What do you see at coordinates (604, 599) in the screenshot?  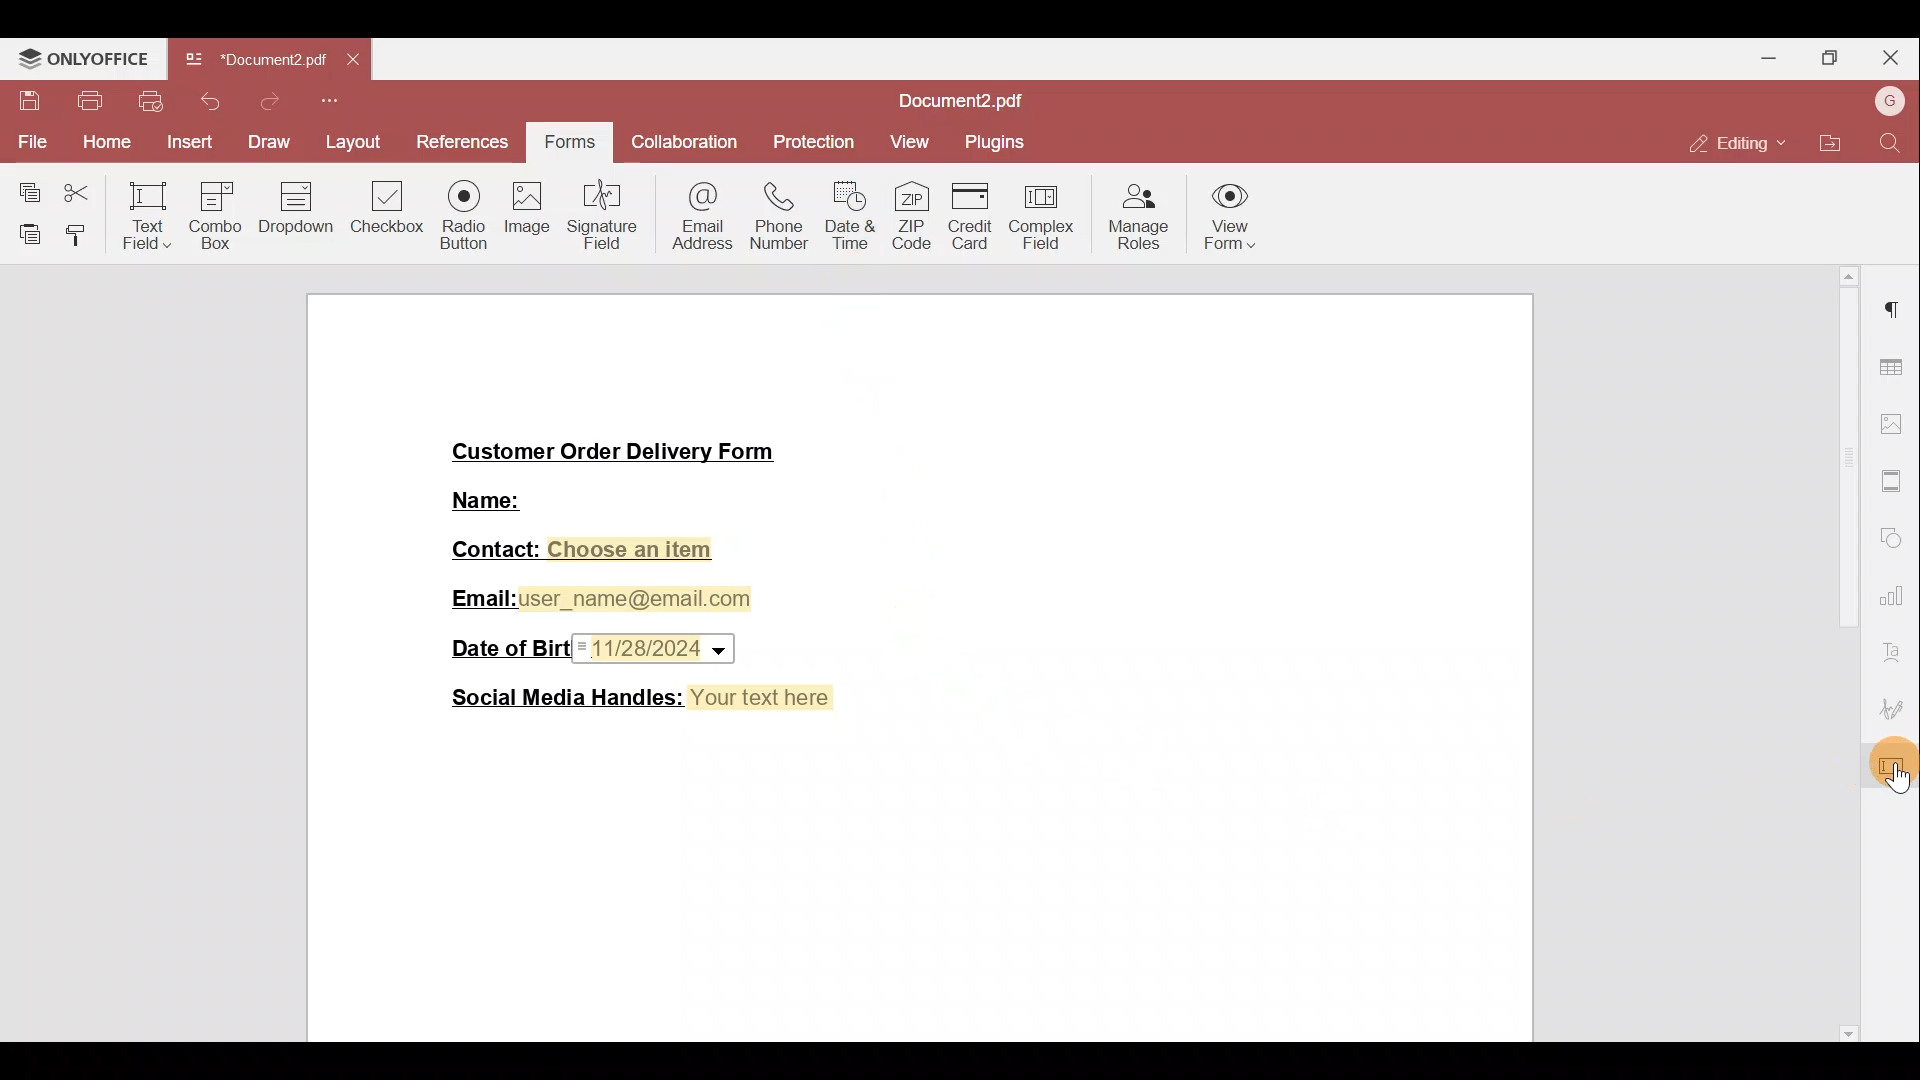 I see `Email:user_name@email.com` at bounding box center [604, 599].